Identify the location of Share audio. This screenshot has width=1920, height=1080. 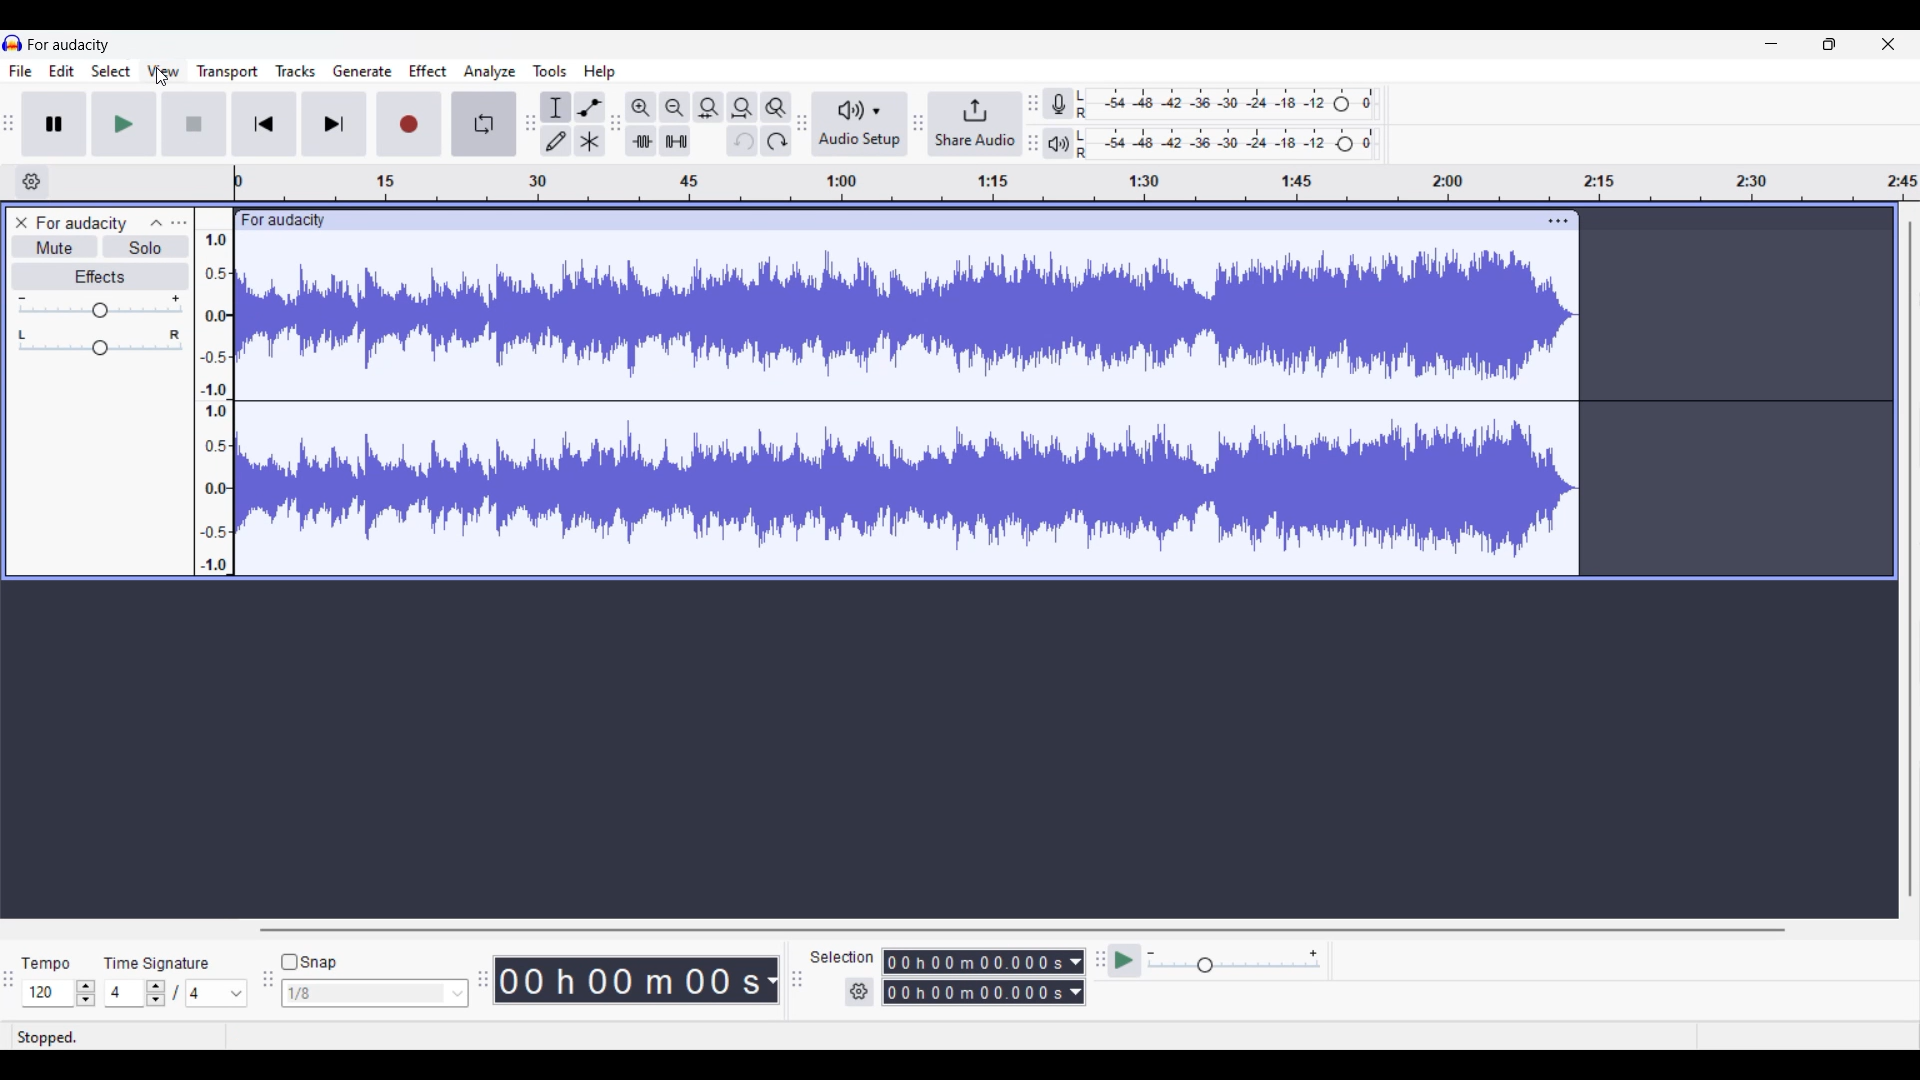
(976, 124).